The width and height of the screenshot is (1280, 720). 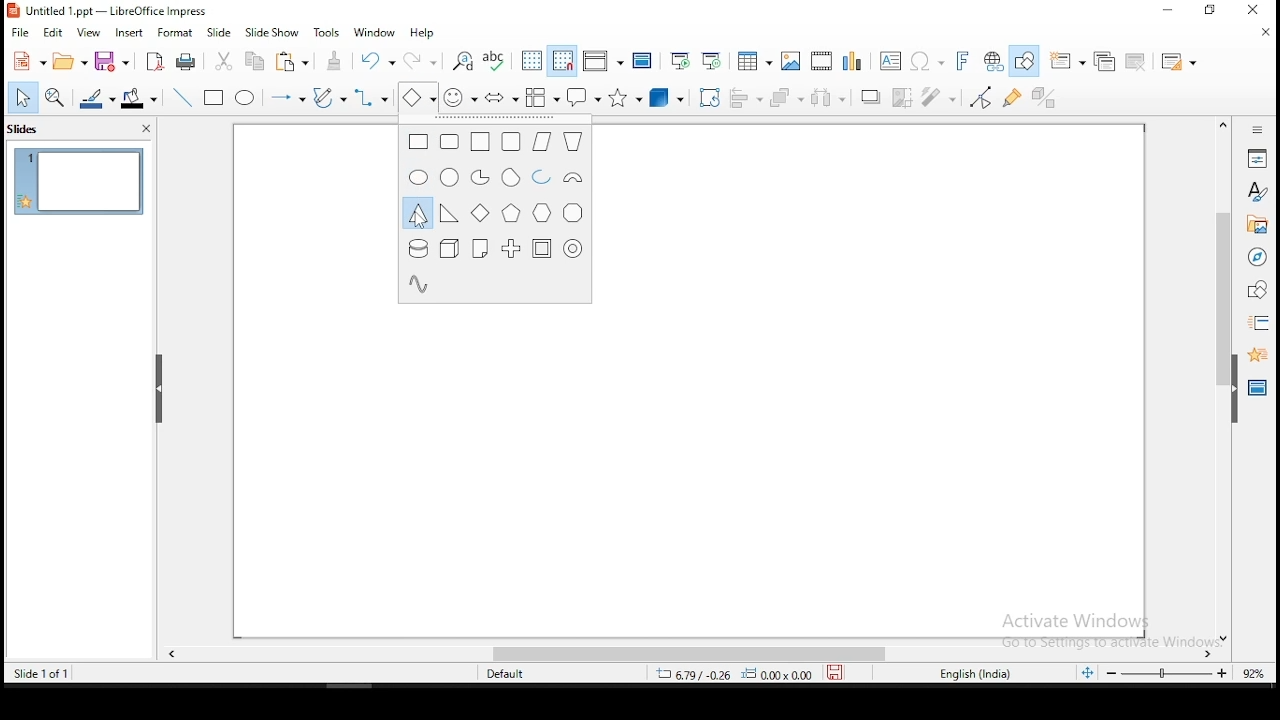 What do you see at coordinates (624, 98) in the screenshot?
I see `stars and banners` at bounding box center [624, 98].